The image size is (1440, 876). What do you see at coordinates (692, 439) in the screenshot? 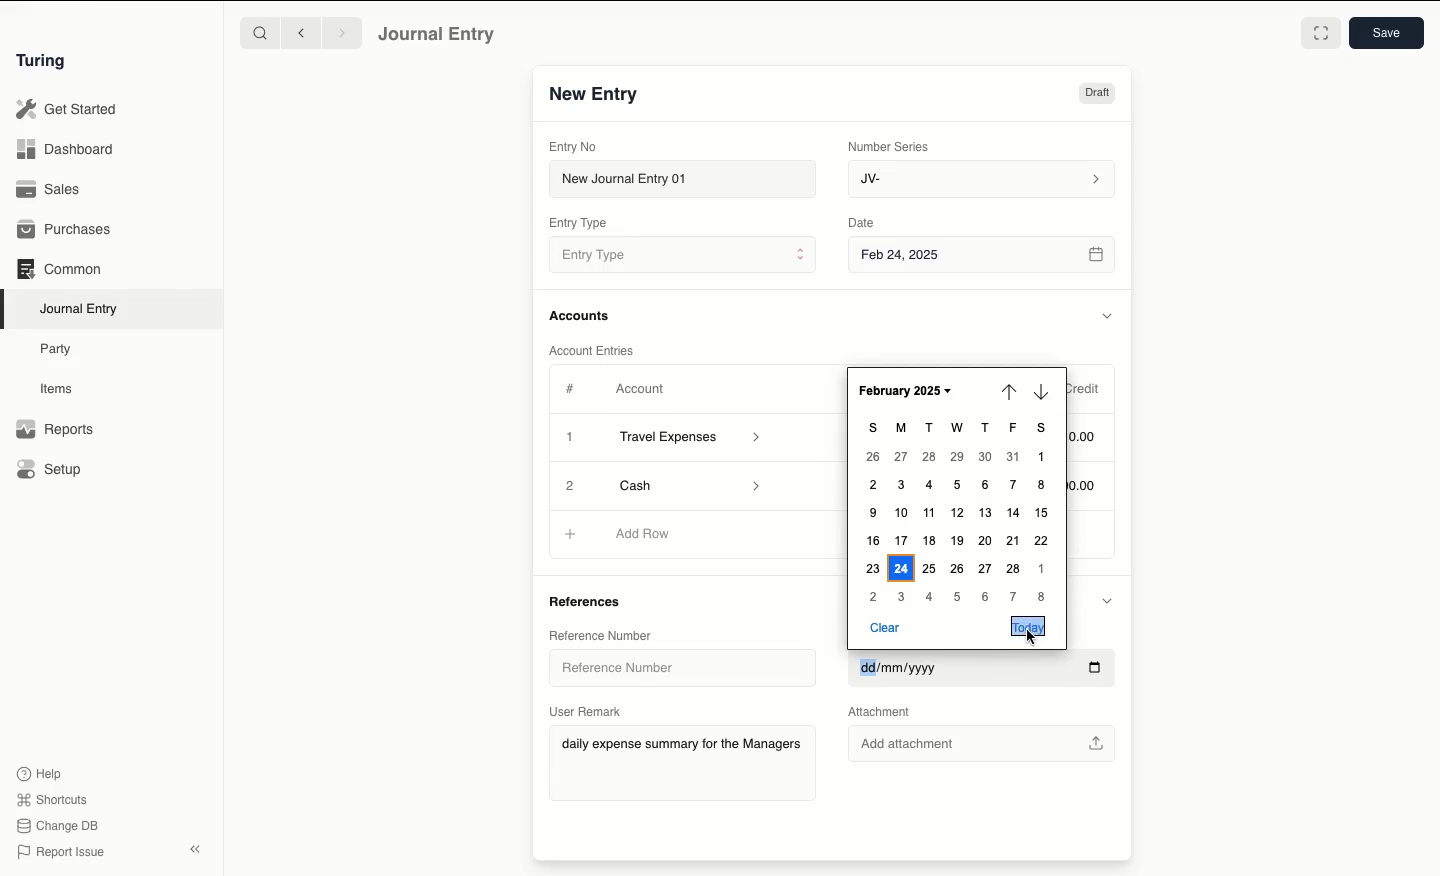
I see `Travel Expenses` at bounding box center [692, 439].